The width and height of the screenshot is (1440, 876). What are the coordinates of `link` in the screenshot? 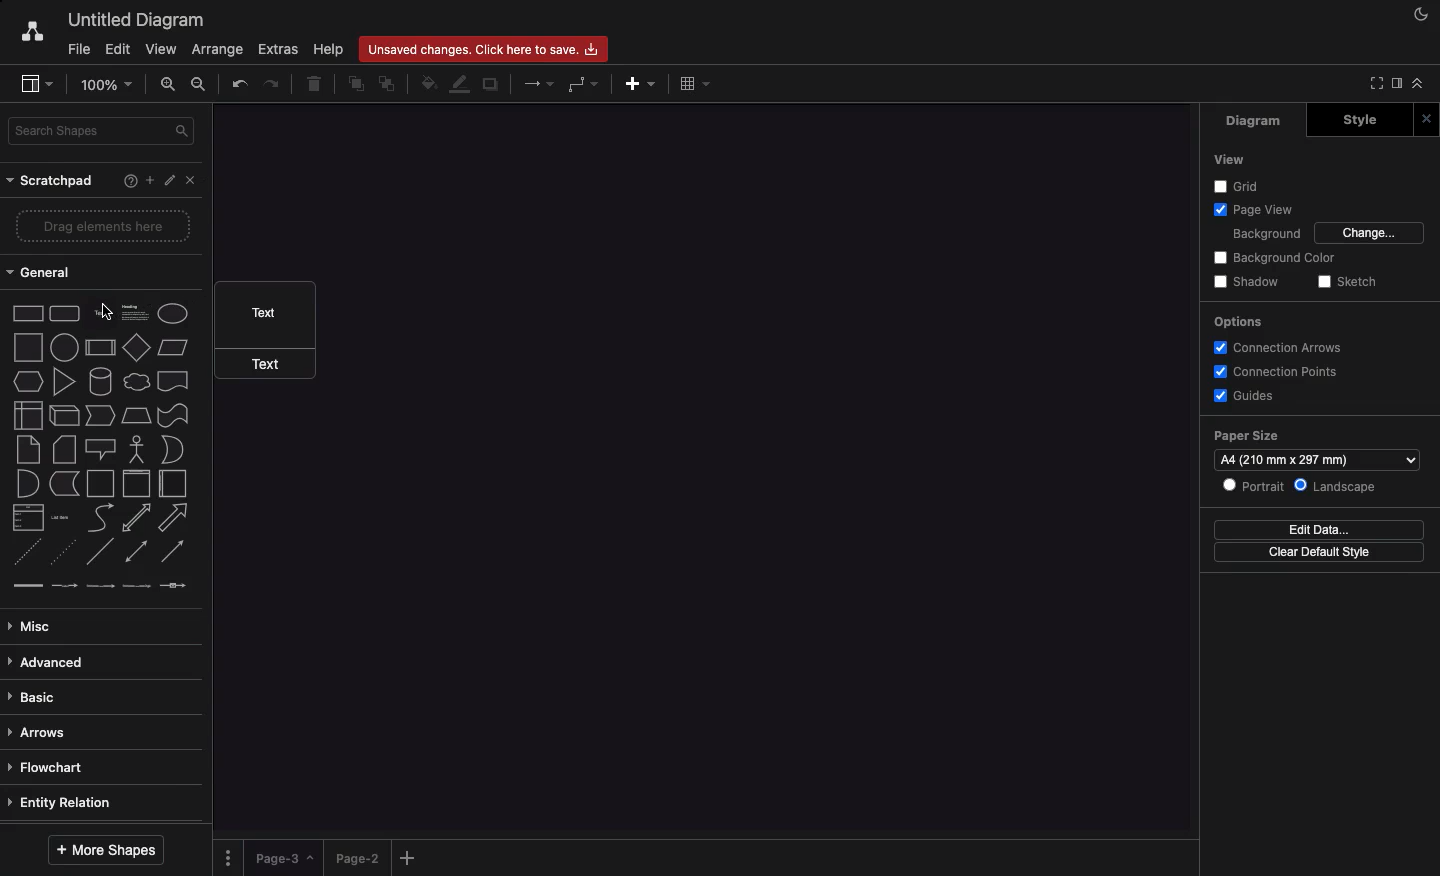 It's located at (27, 585).